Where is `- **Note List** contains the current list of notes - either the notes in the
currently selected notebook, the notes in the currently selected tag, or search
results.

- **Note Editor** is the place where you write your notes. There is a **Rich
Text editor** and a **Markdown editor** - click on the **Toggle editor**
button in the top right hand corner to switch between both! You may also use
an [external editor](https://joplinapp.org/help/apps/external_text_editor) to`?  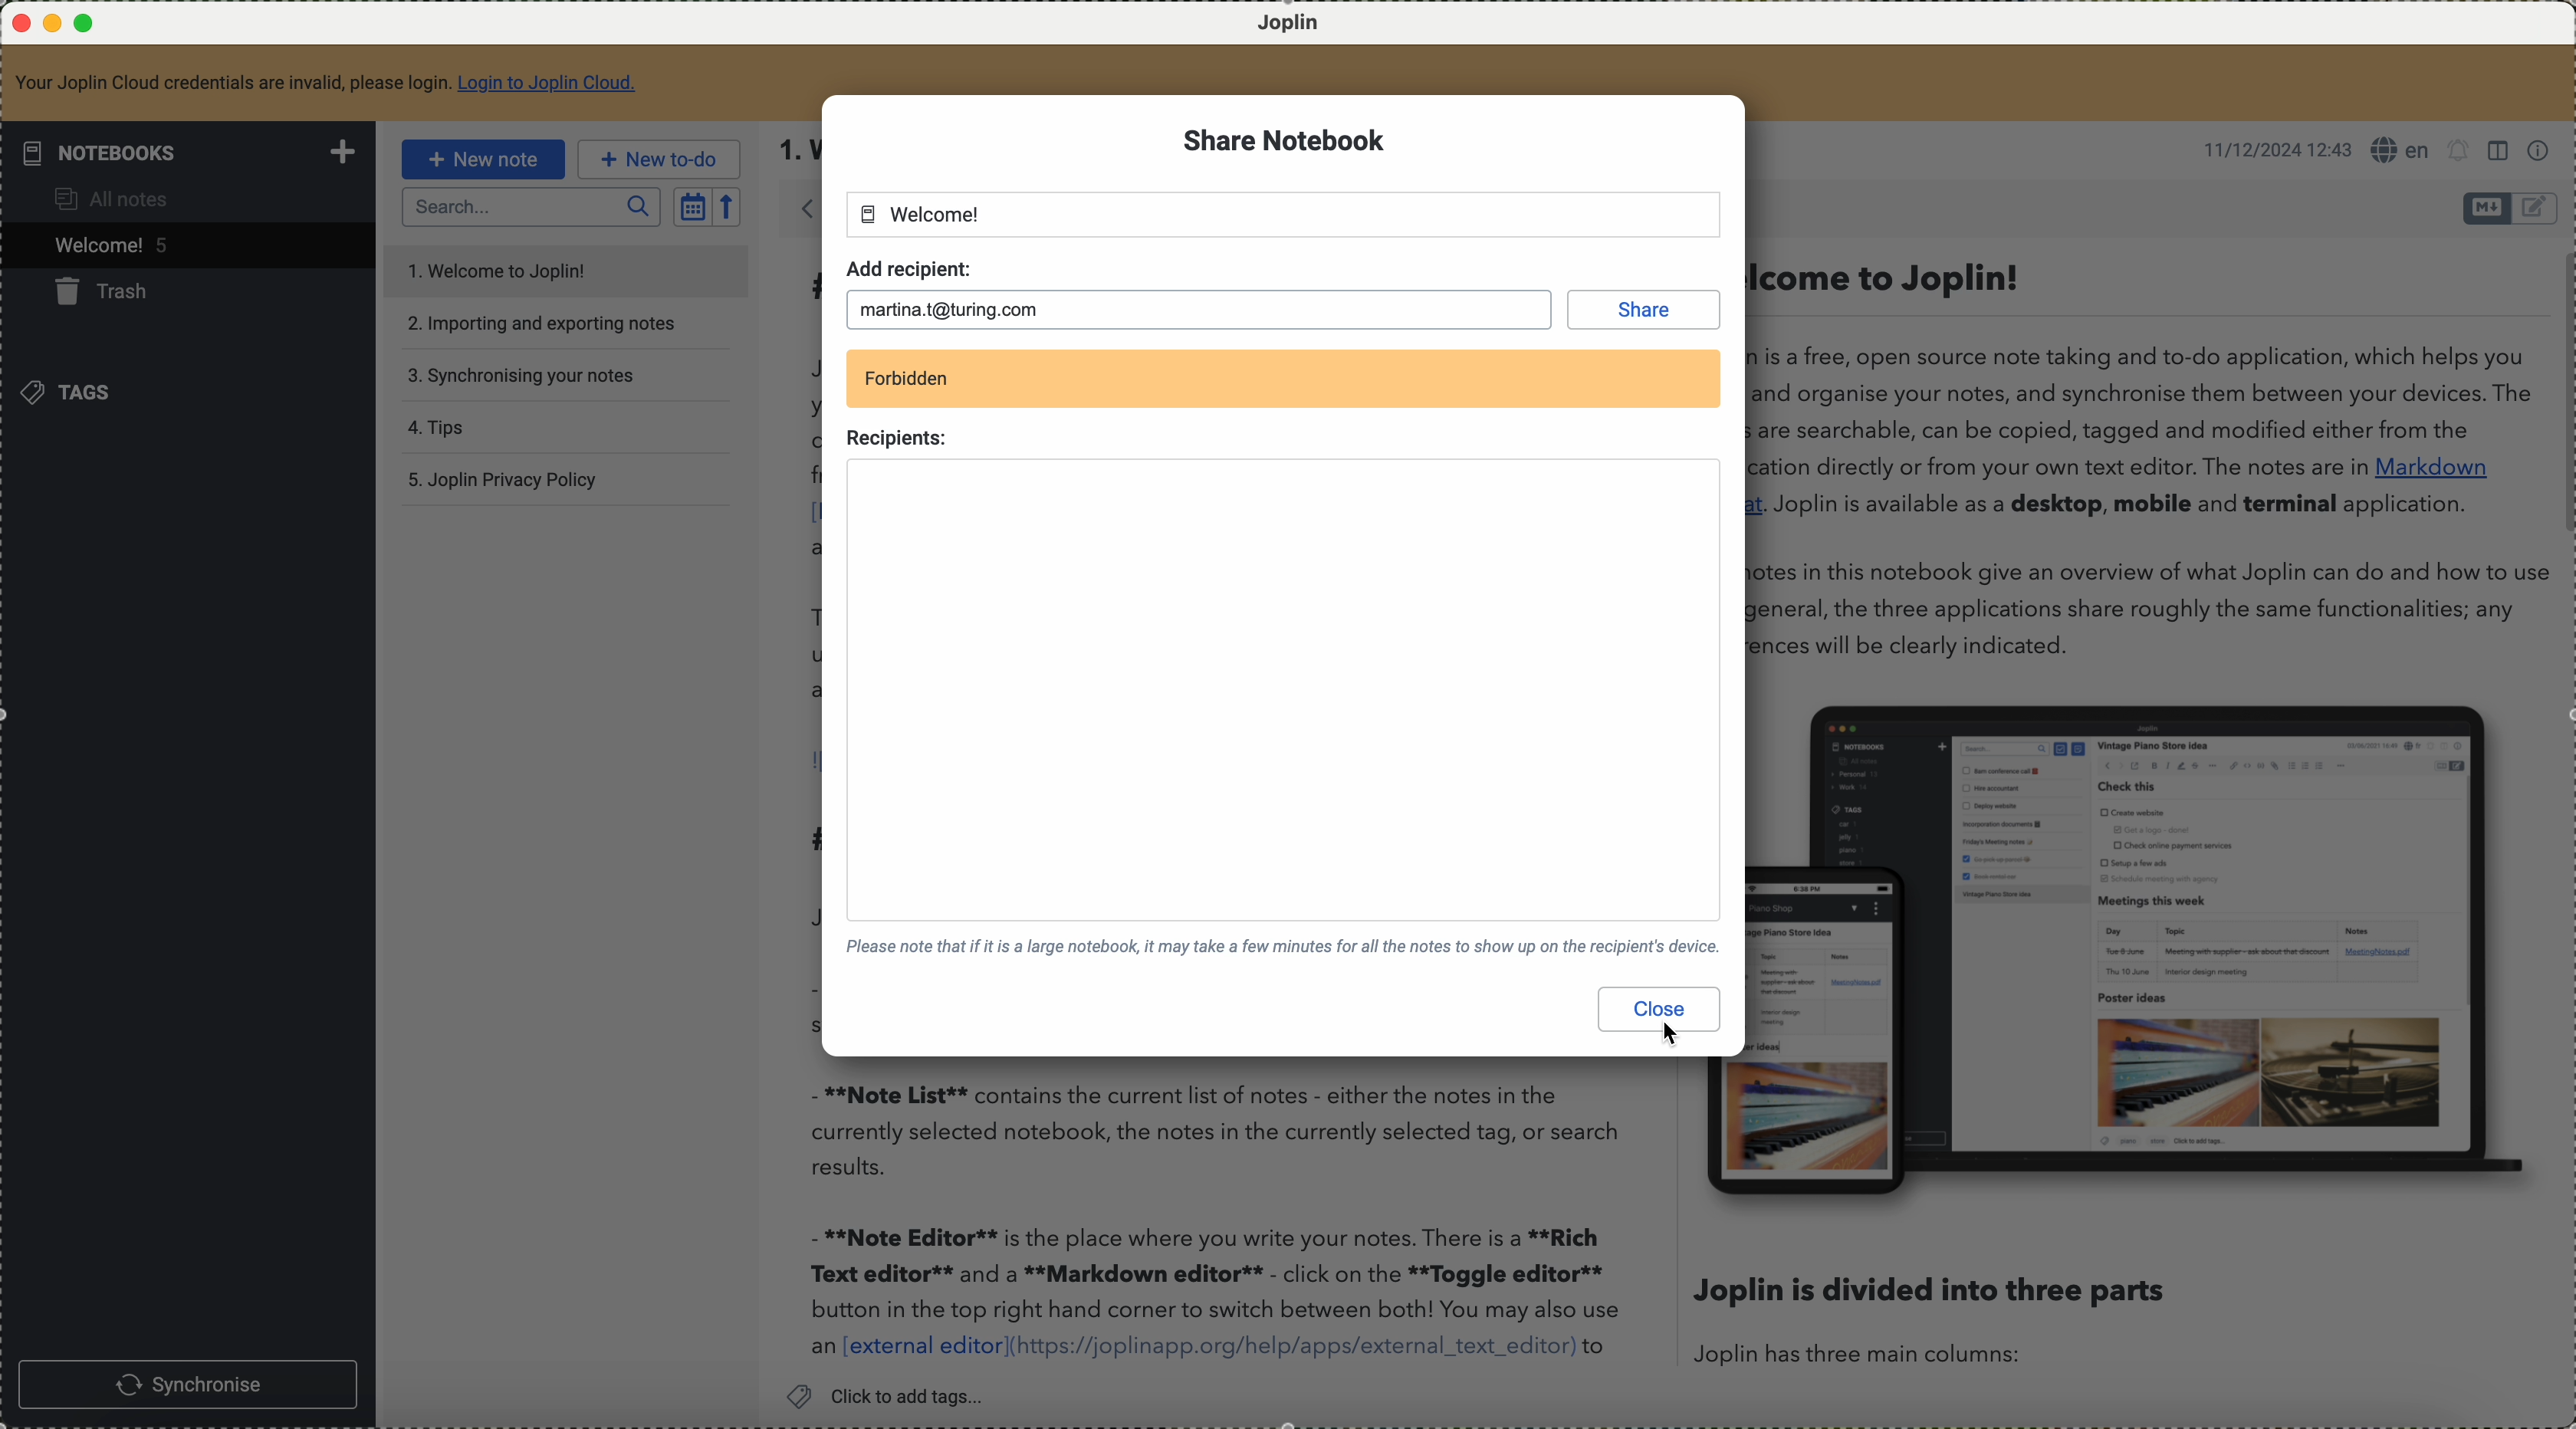
- **Note List** contains the current list of notes - either the notes in the
currently selected notebook, the notes in the currently selected tag, or search
results.

- **Note Editor** is the place where you write your notes. There is a **Rich
Text editor** and a **Markdown editor** - click on the **Toggle editor**
button in the top right hand corner to switch between both! You may also use
an [external editor](https://joplinapp.org/help/apps/external_text_editor) to is located at coordinates (1217, 1221).